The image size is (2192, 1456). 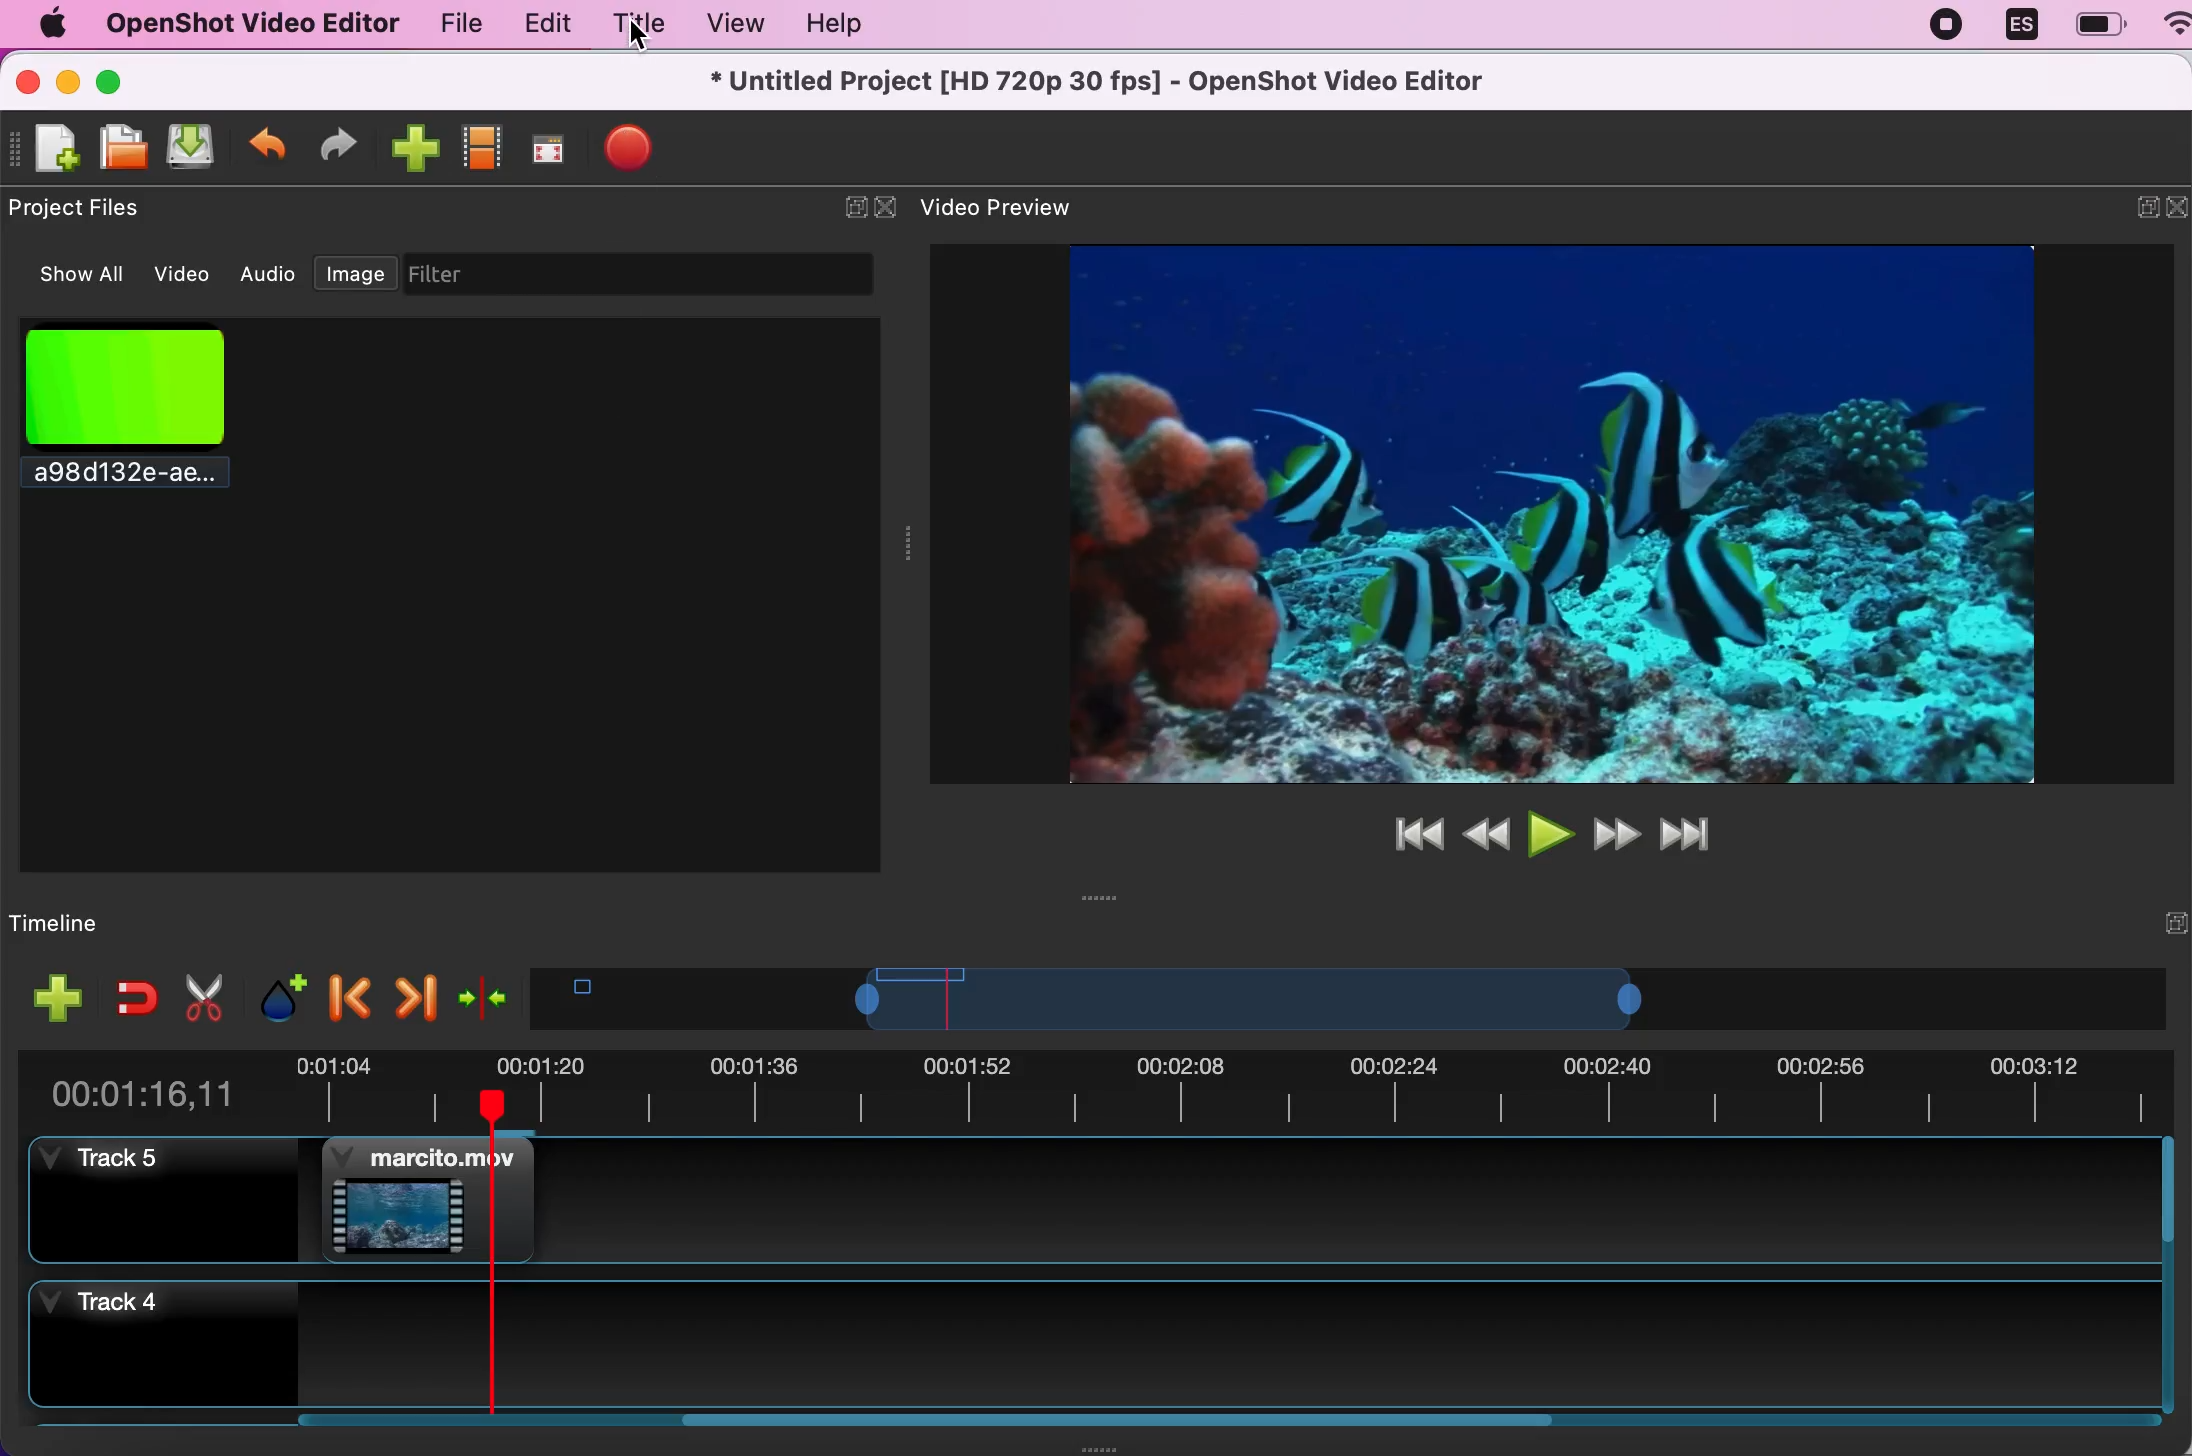 I want to click on import file, so click(x=415, y=147).